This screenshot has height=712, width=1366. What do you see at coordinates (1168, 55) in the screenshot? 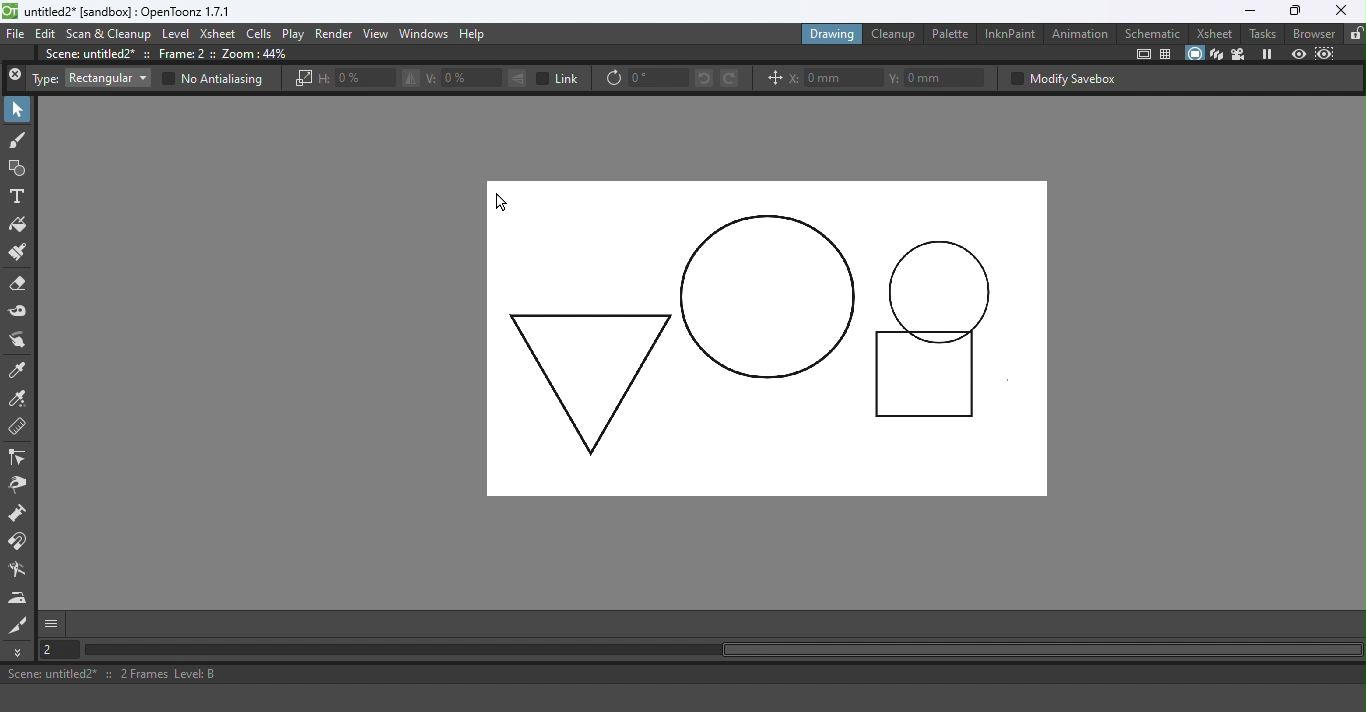
I see `Field guide` at bounding box center [1168, 55].